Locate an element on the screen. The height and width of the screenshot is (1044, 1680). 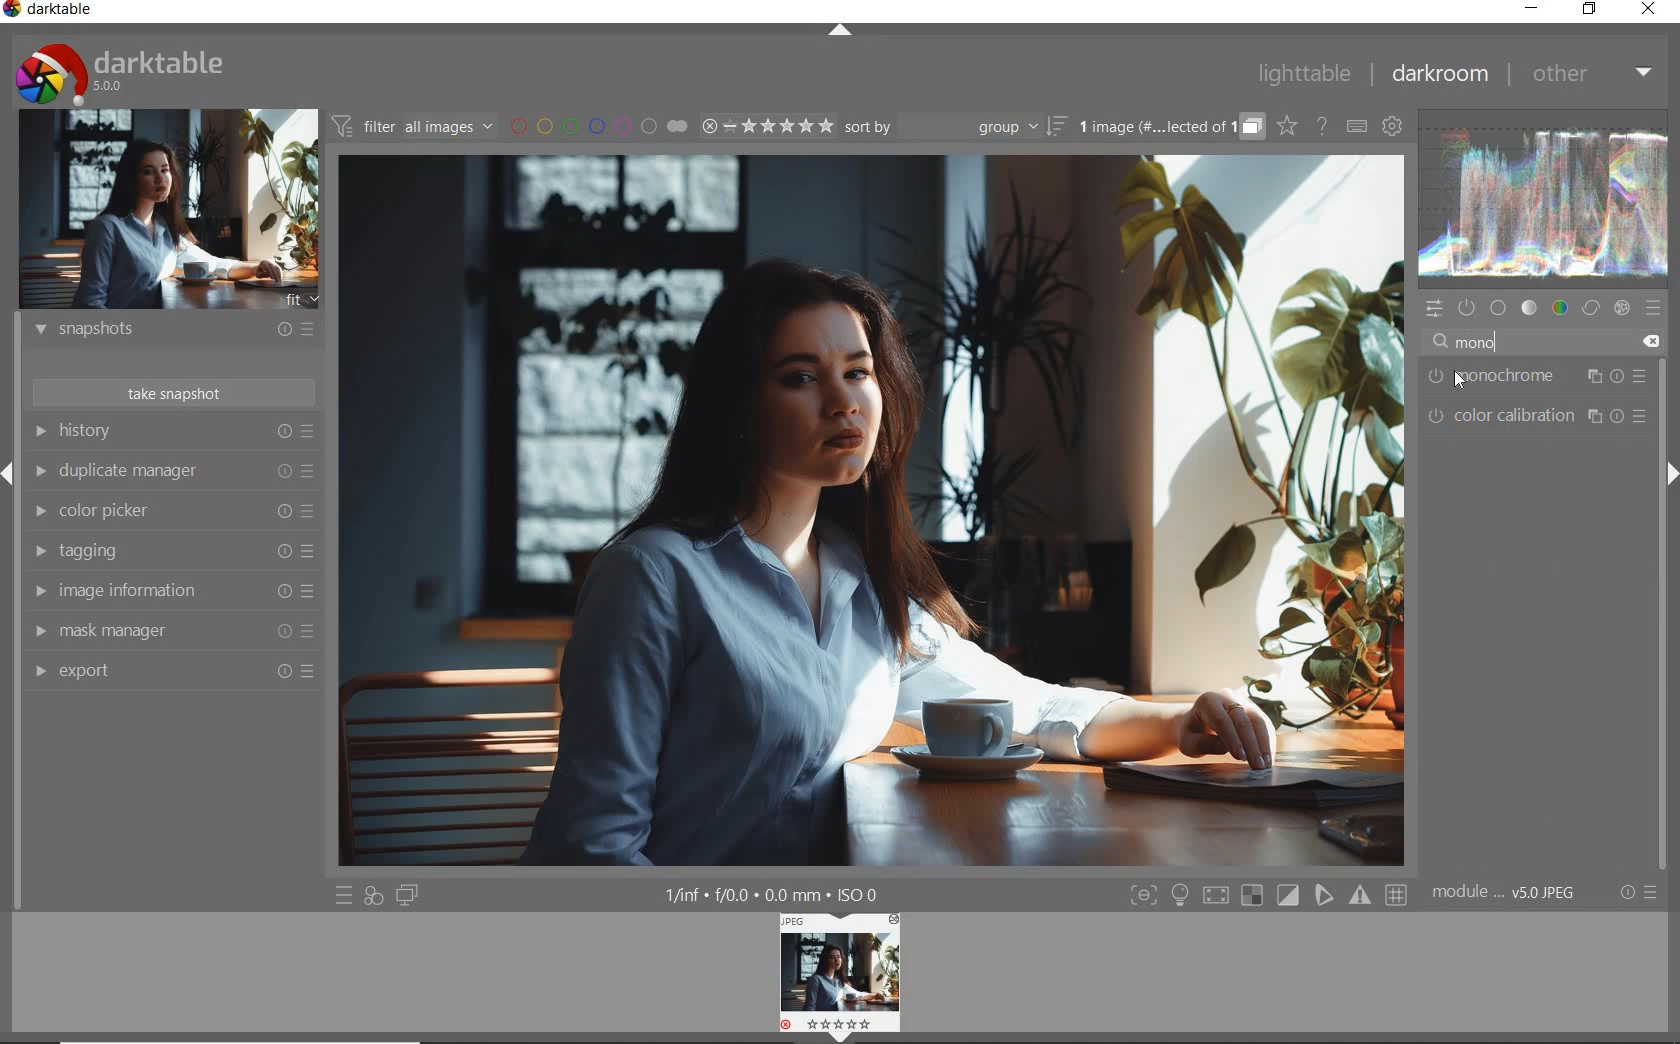
duplicate manager is located at coordinates (173, 473).